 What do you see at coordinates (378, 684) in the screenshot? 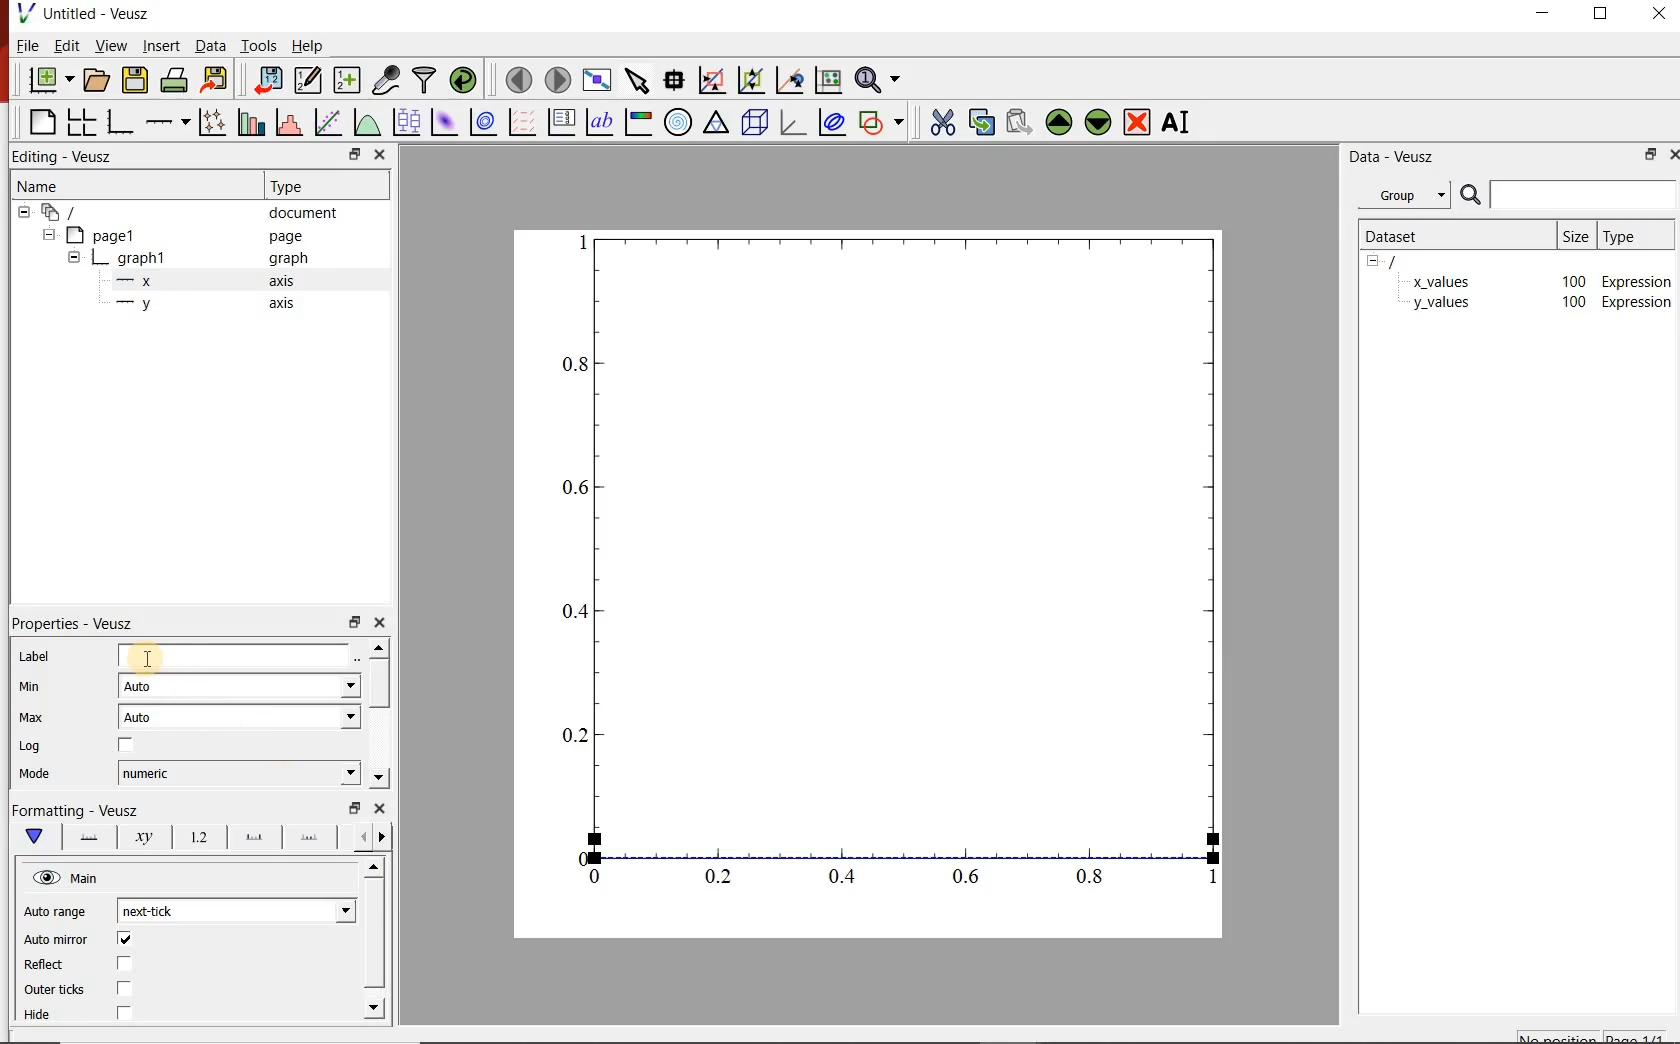
I see `vertical scrollbar` at bounding box center [378, 684].